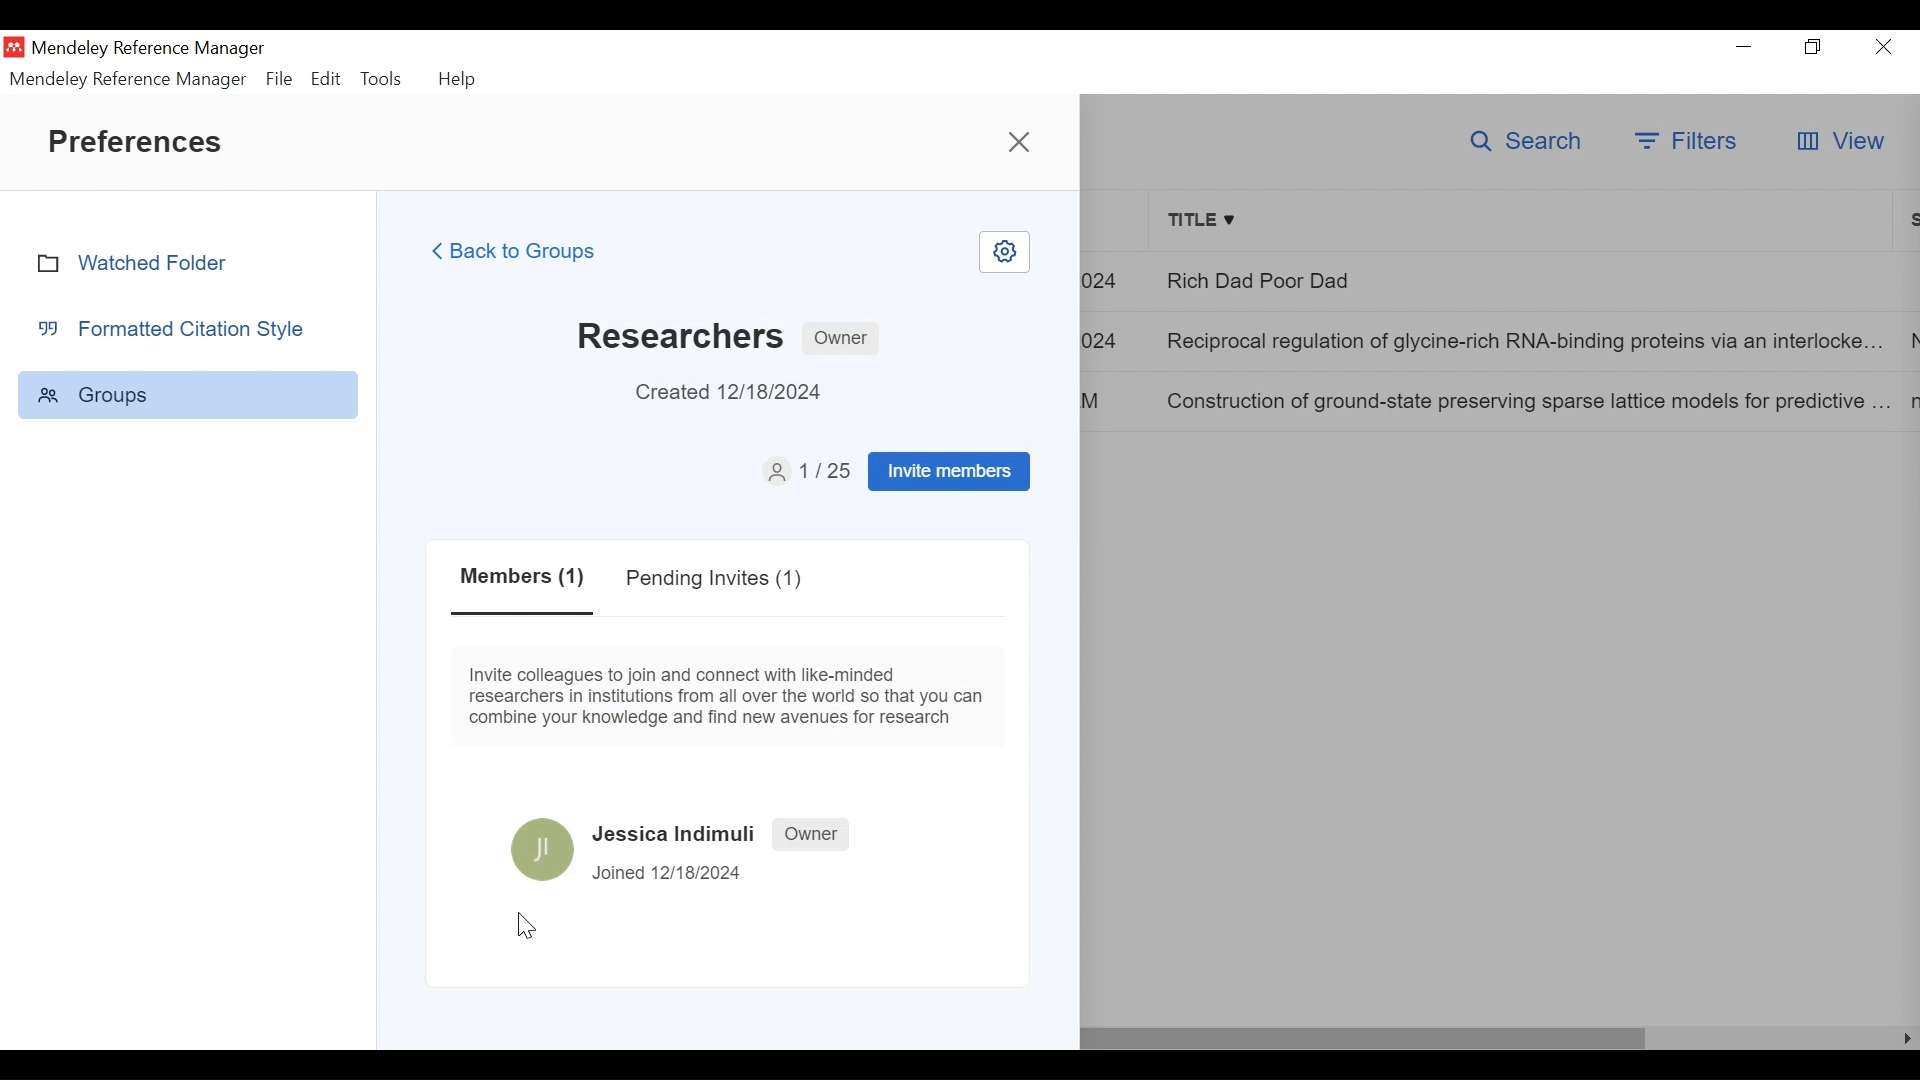 The width and height of the screenshot is (1920, 1080). What do you see at coordinates (841, 339) in the screenshot?
I see `Owner` at bounding box center [841, 339].